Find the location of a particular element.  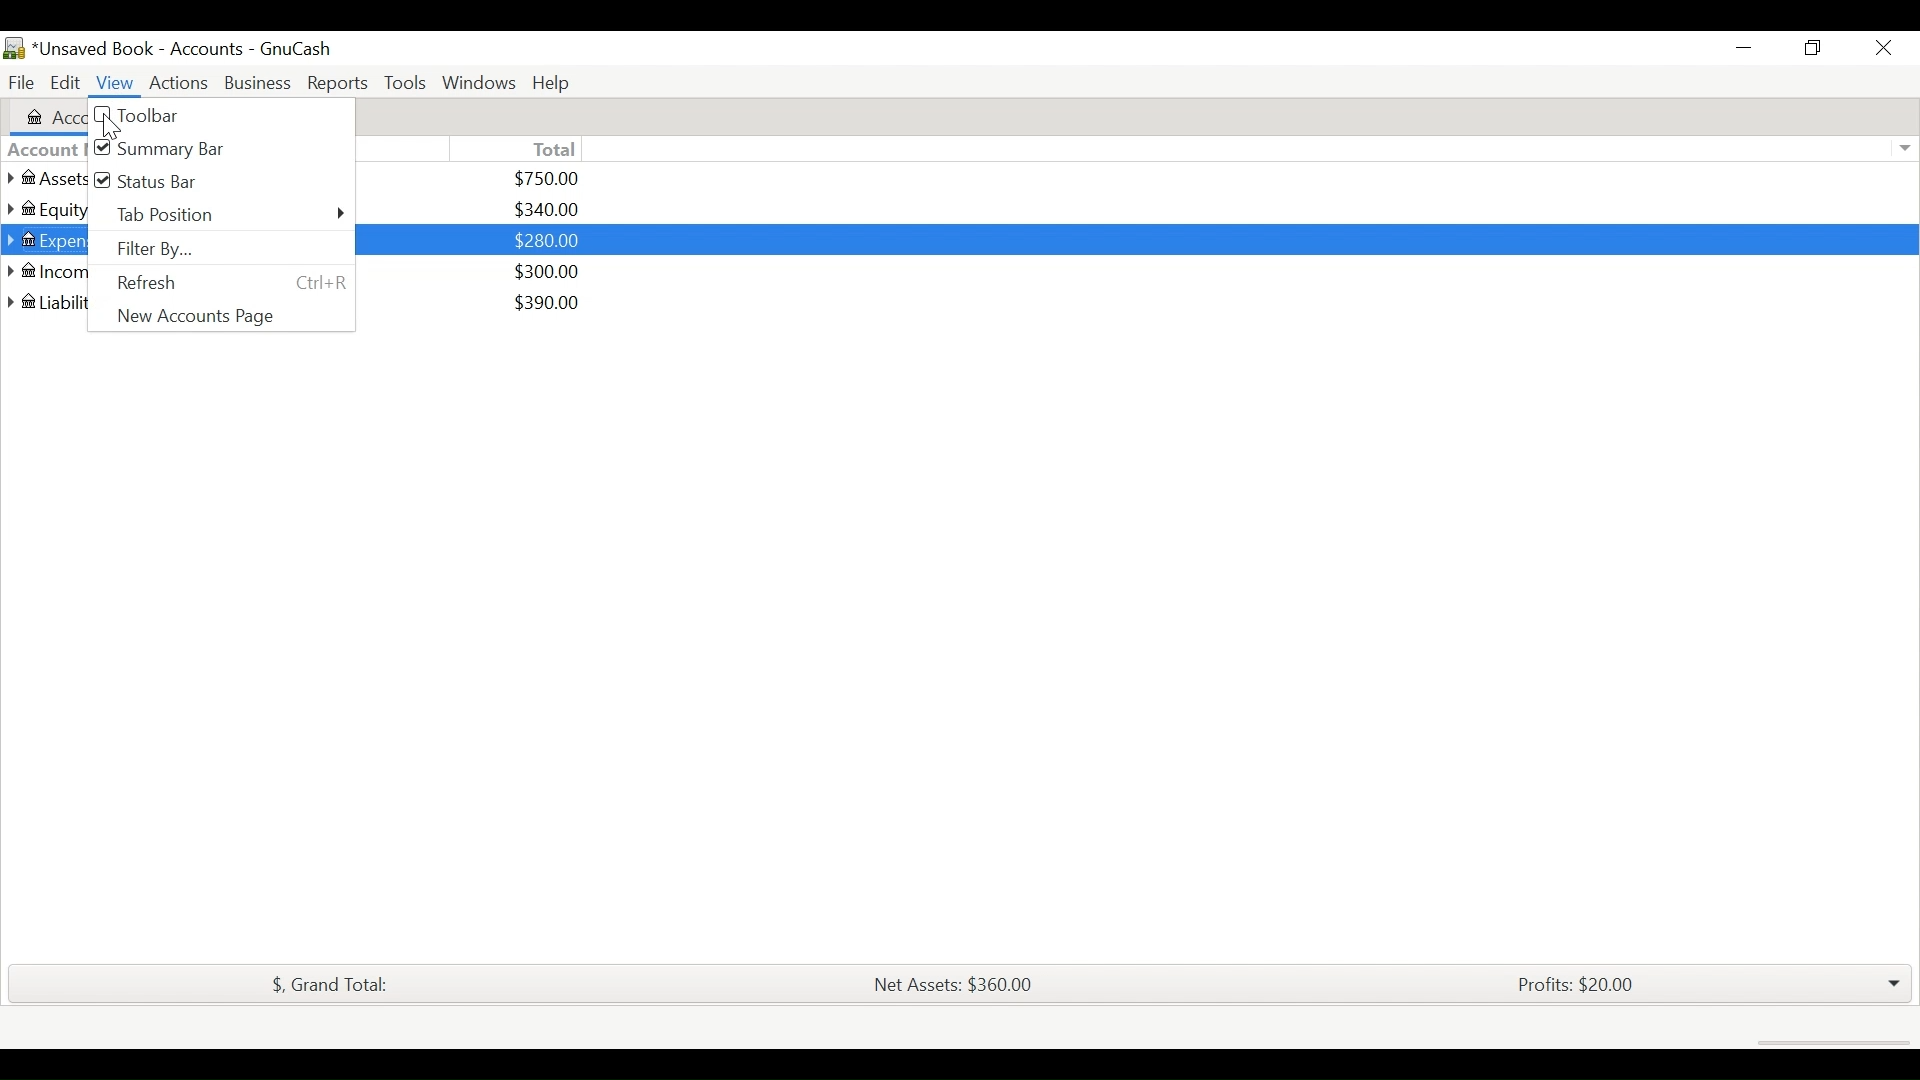

New Accounts Page is located at coordinates (221, 315).